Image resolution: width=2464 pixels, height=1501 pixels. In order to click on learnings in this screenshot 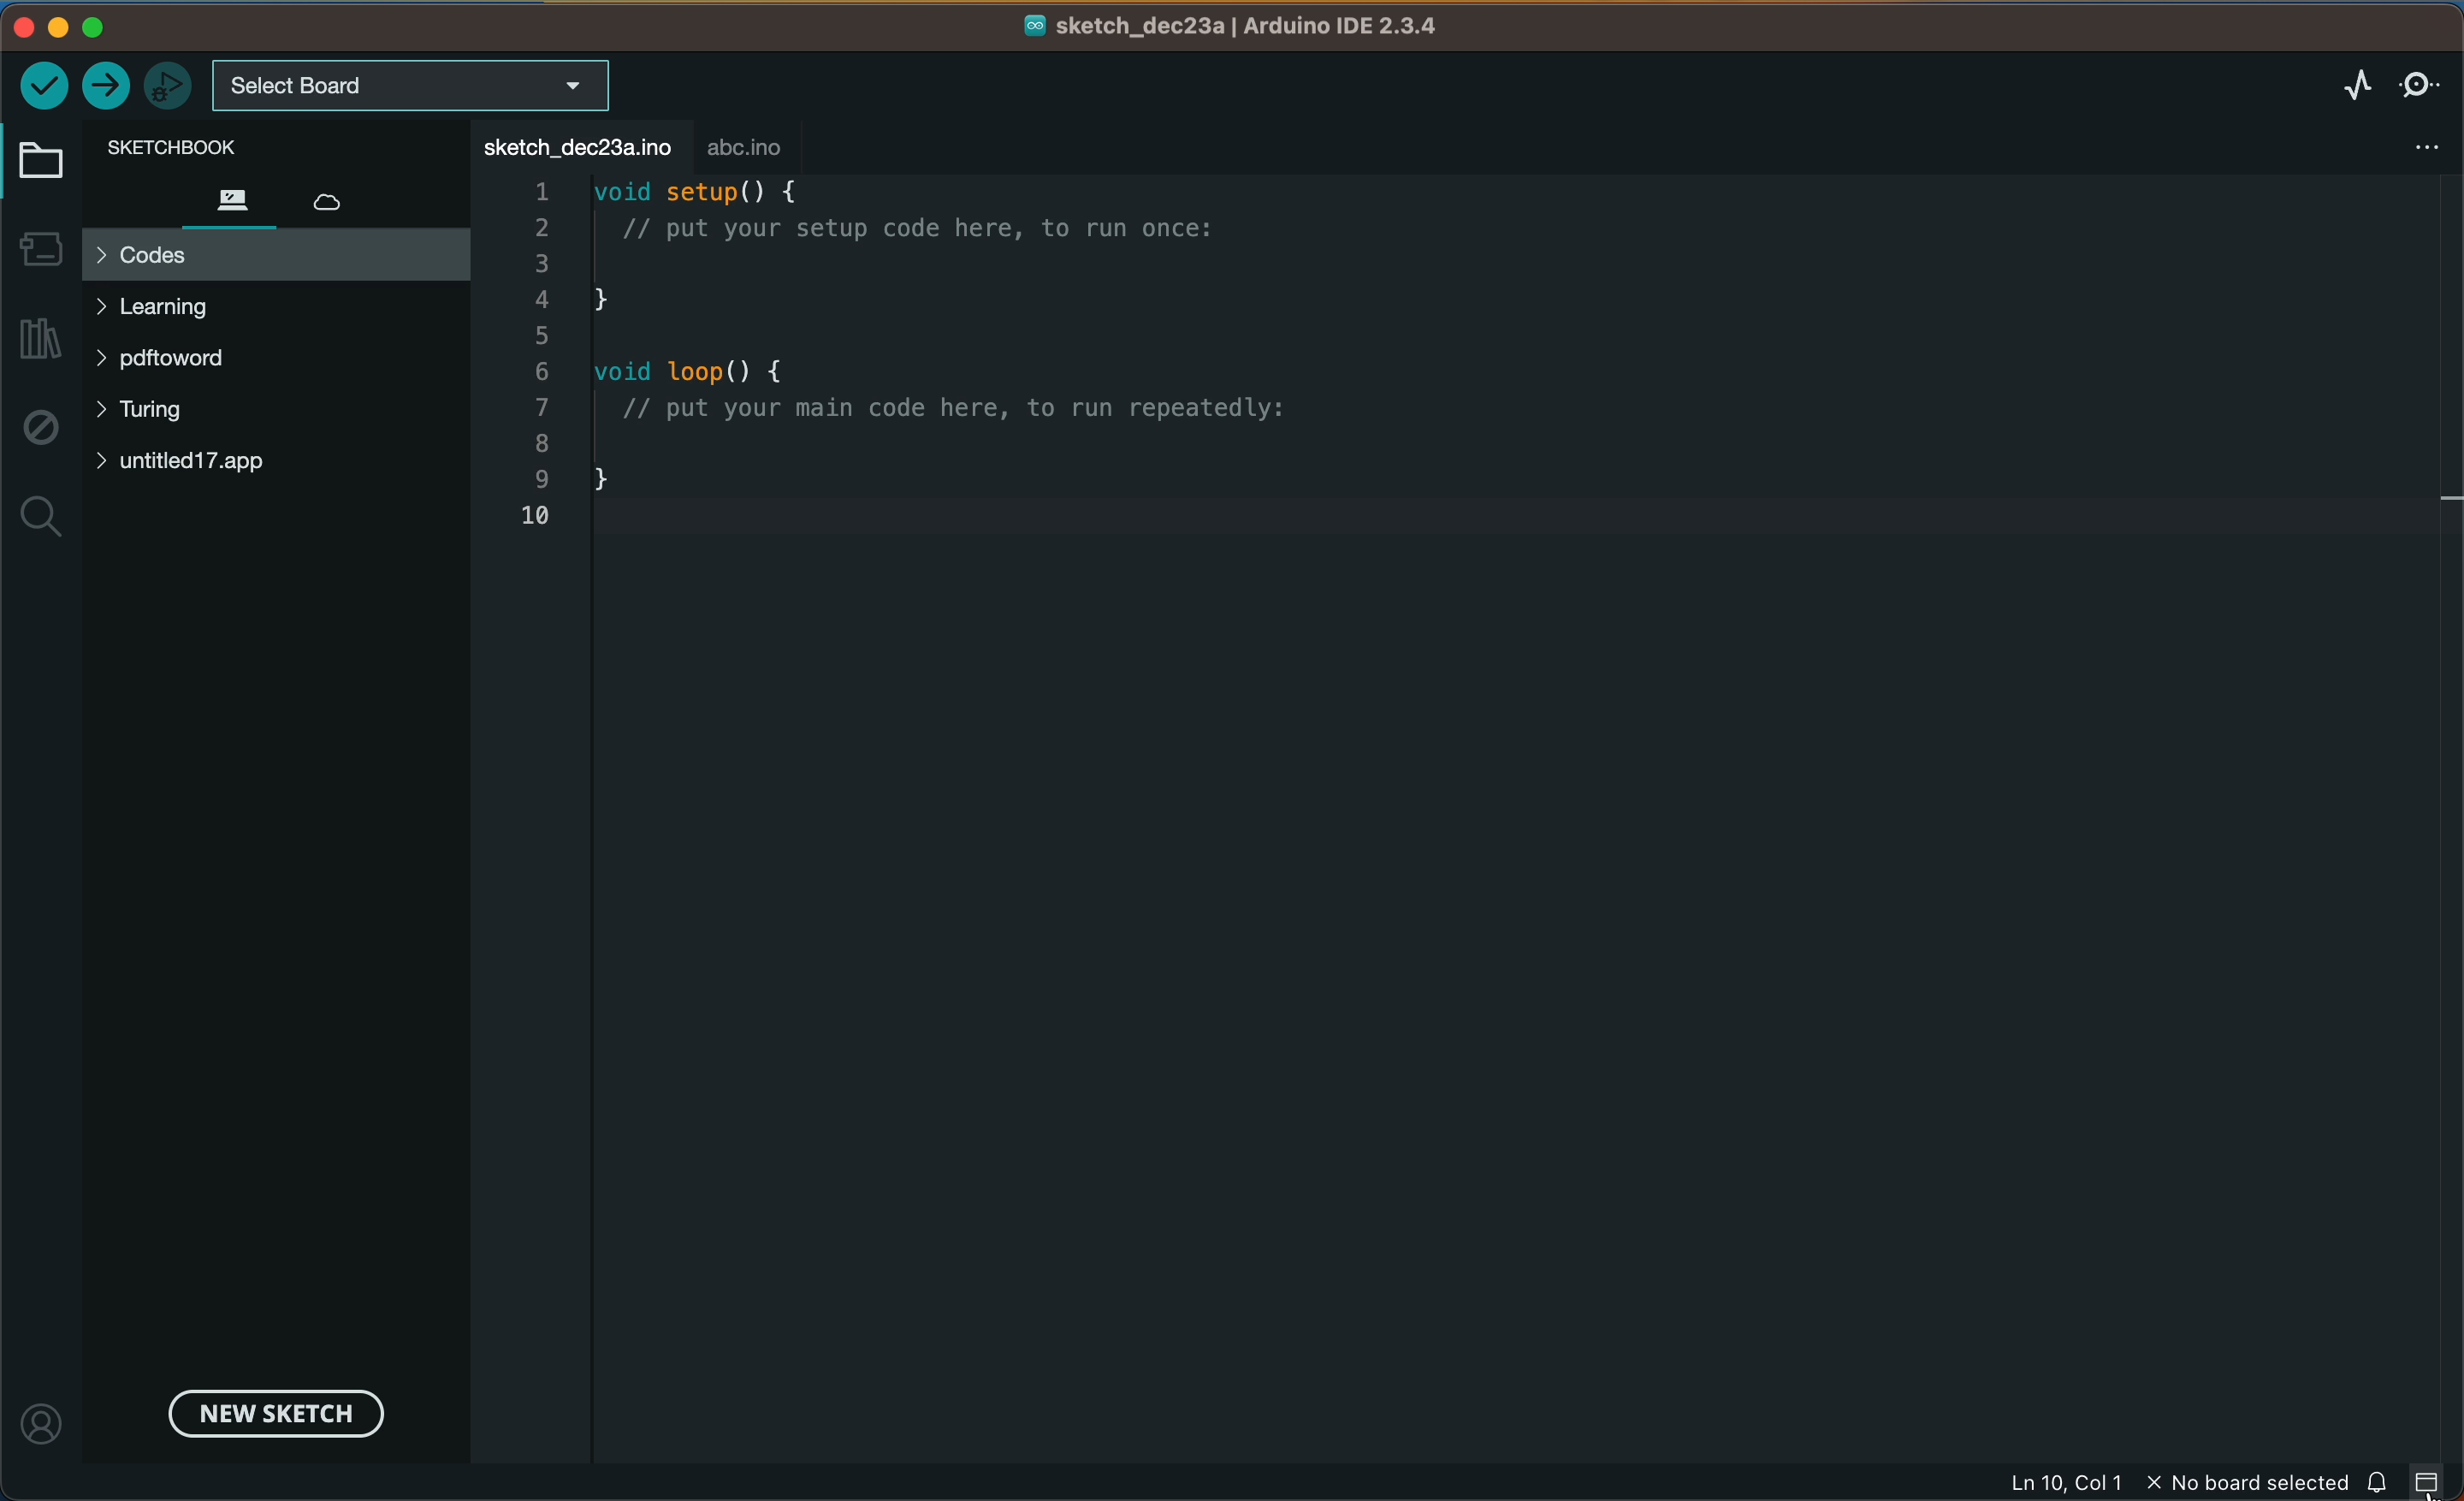, I will do `click(175, 311)`.